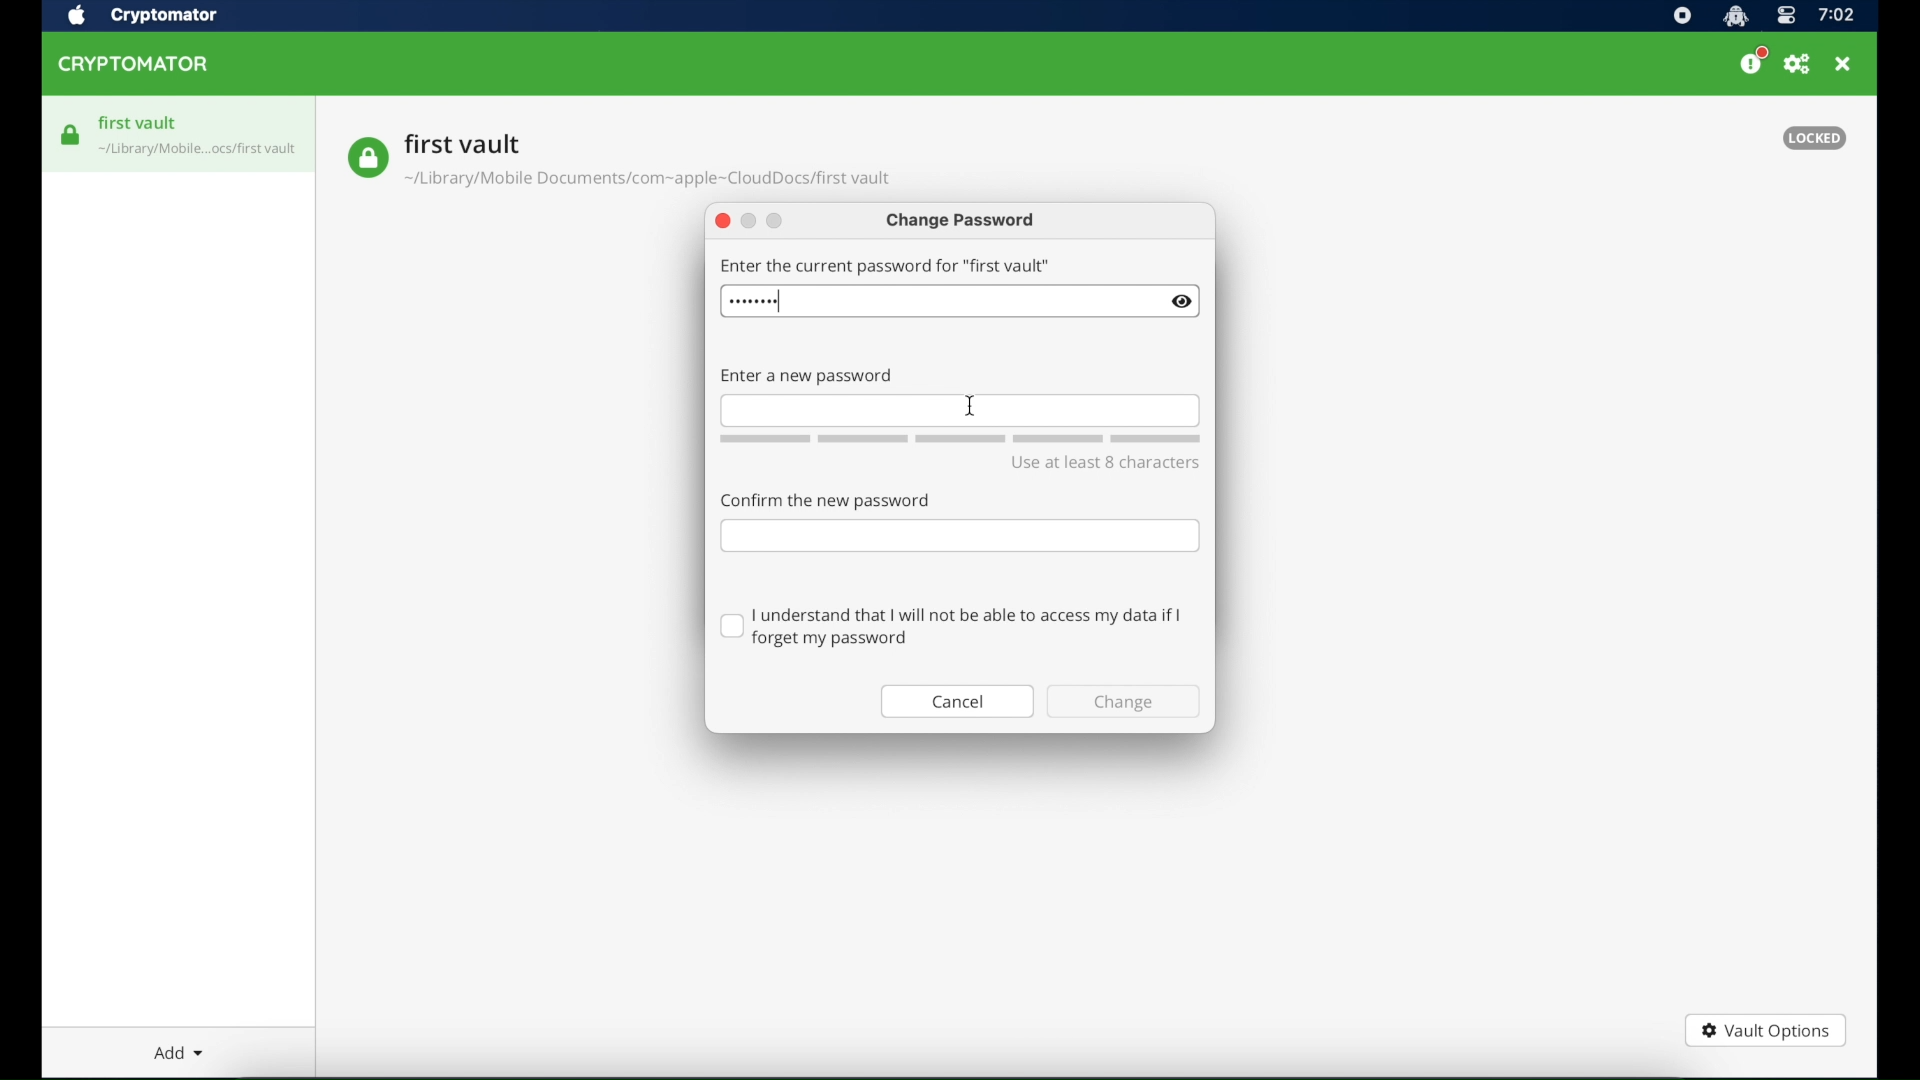 This screenshot has height=1080, width=1920. I want to click on crytptomator, so click(163, 17).